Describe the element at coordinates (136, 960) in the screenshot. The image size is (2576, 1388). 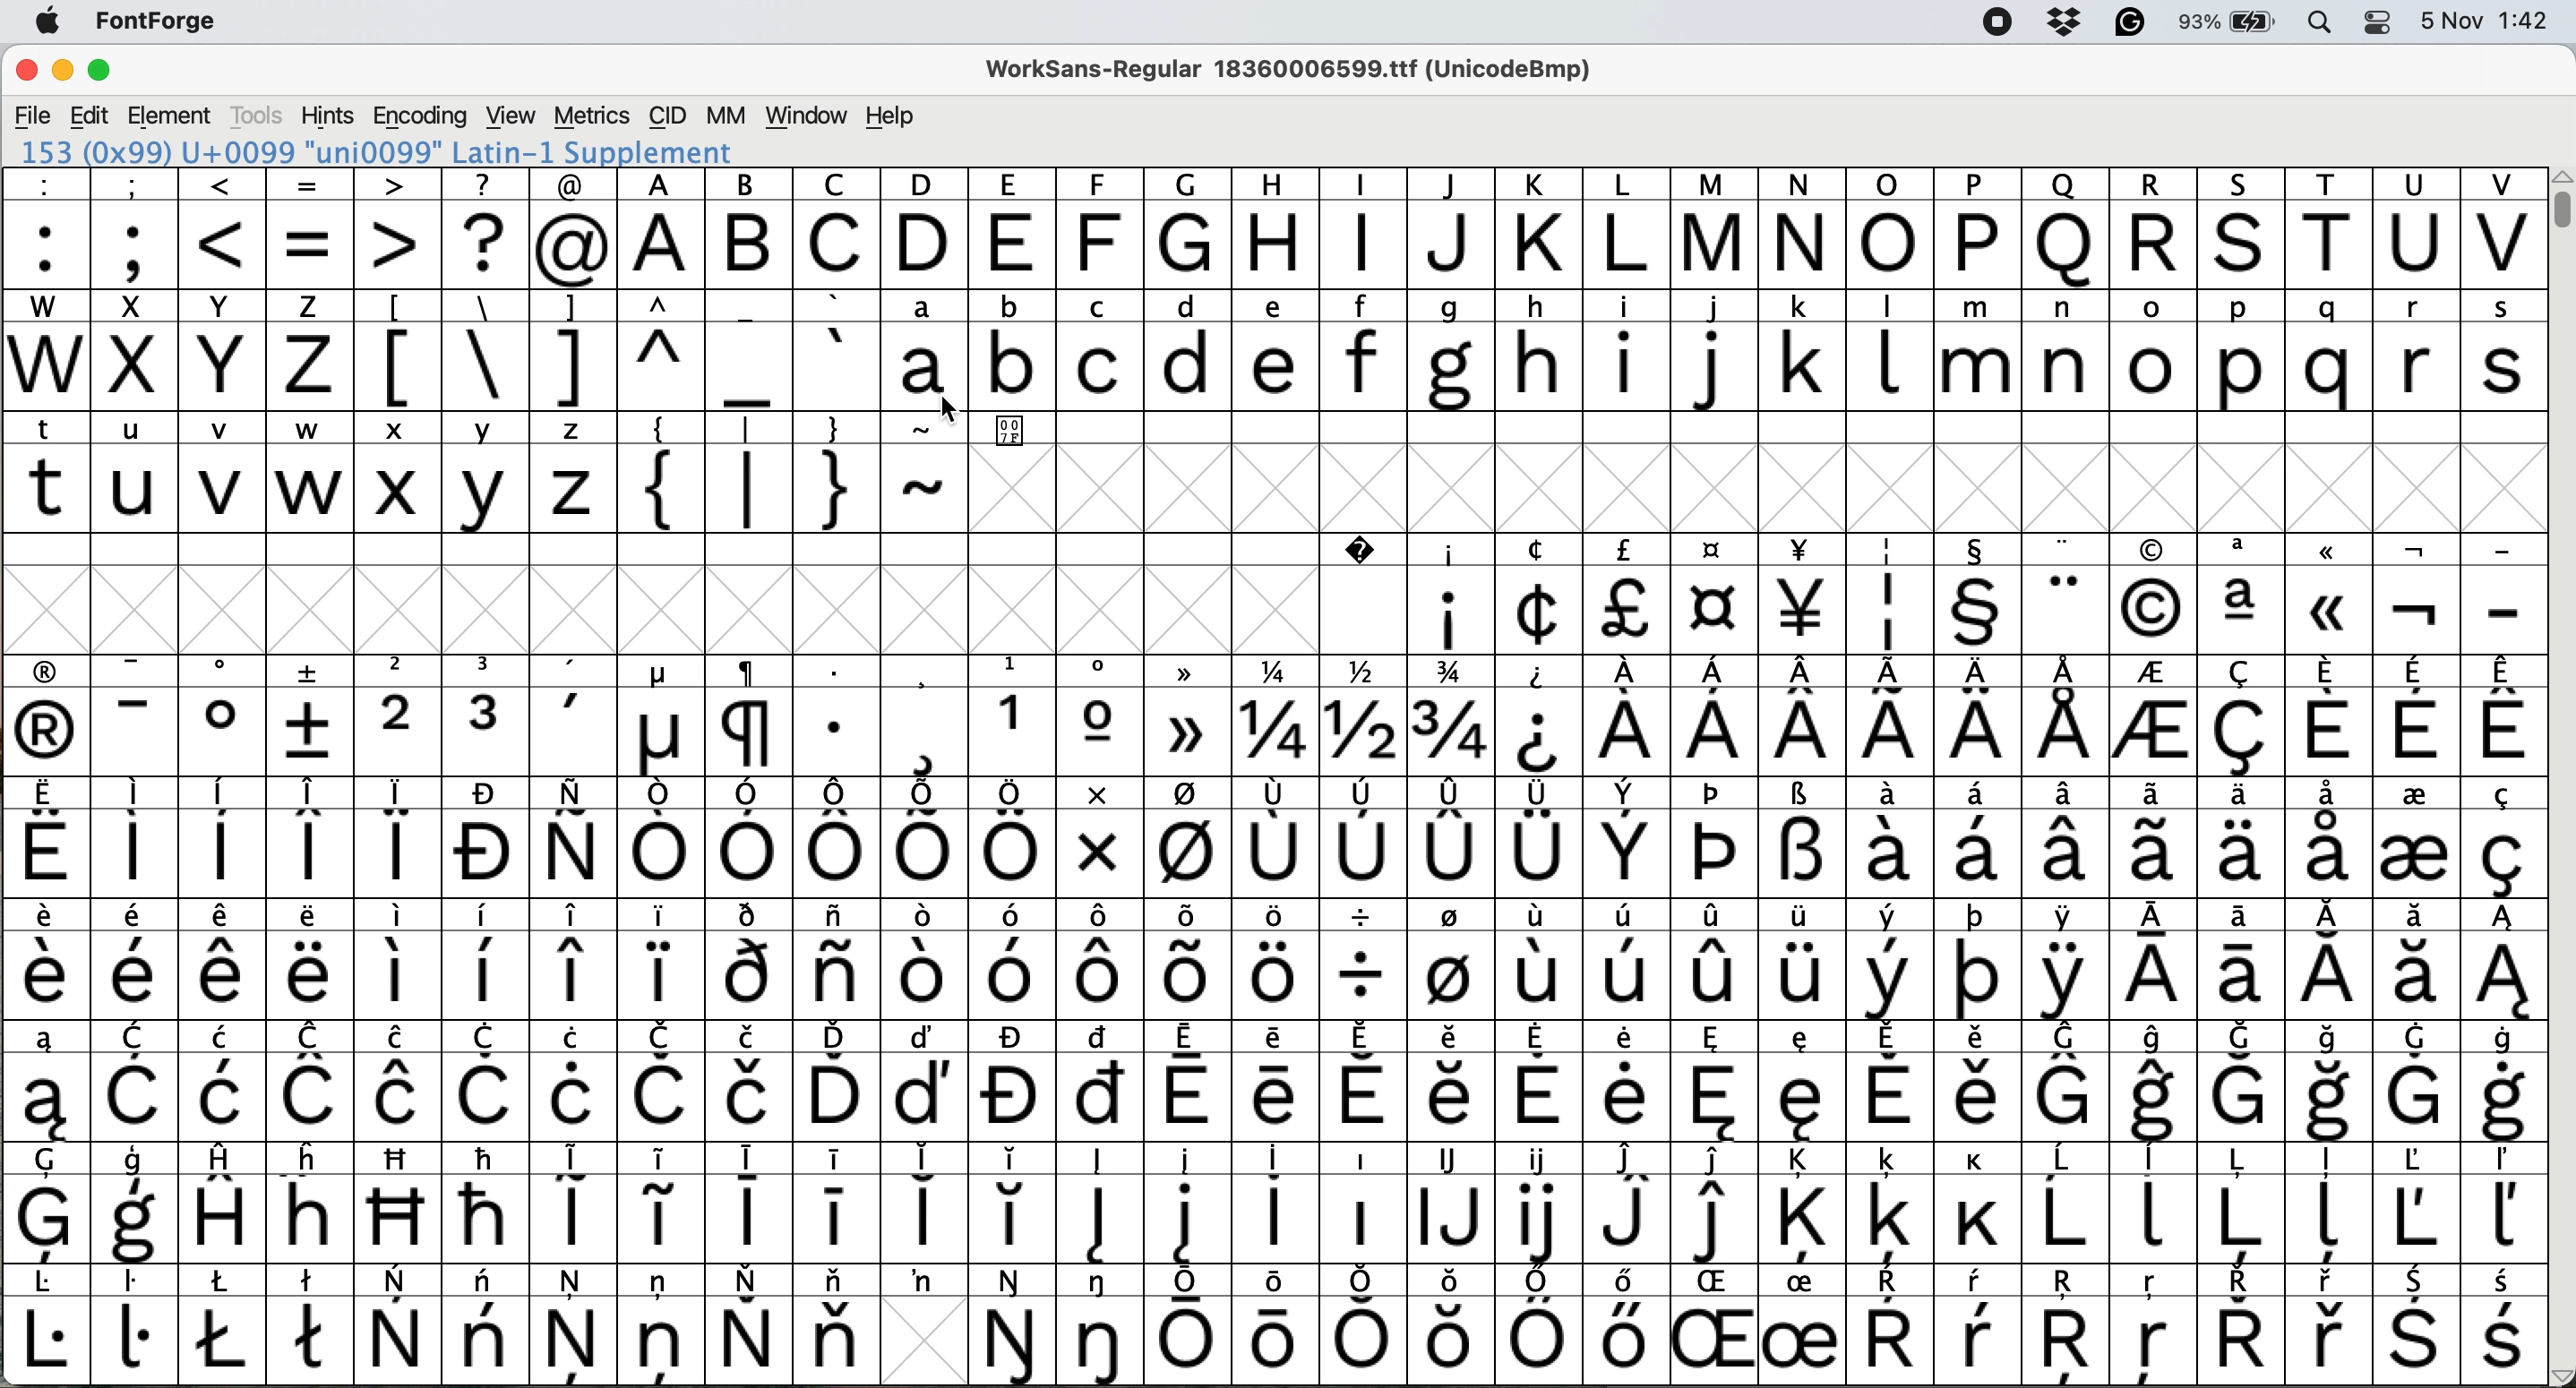
I see `symbol` at that location.